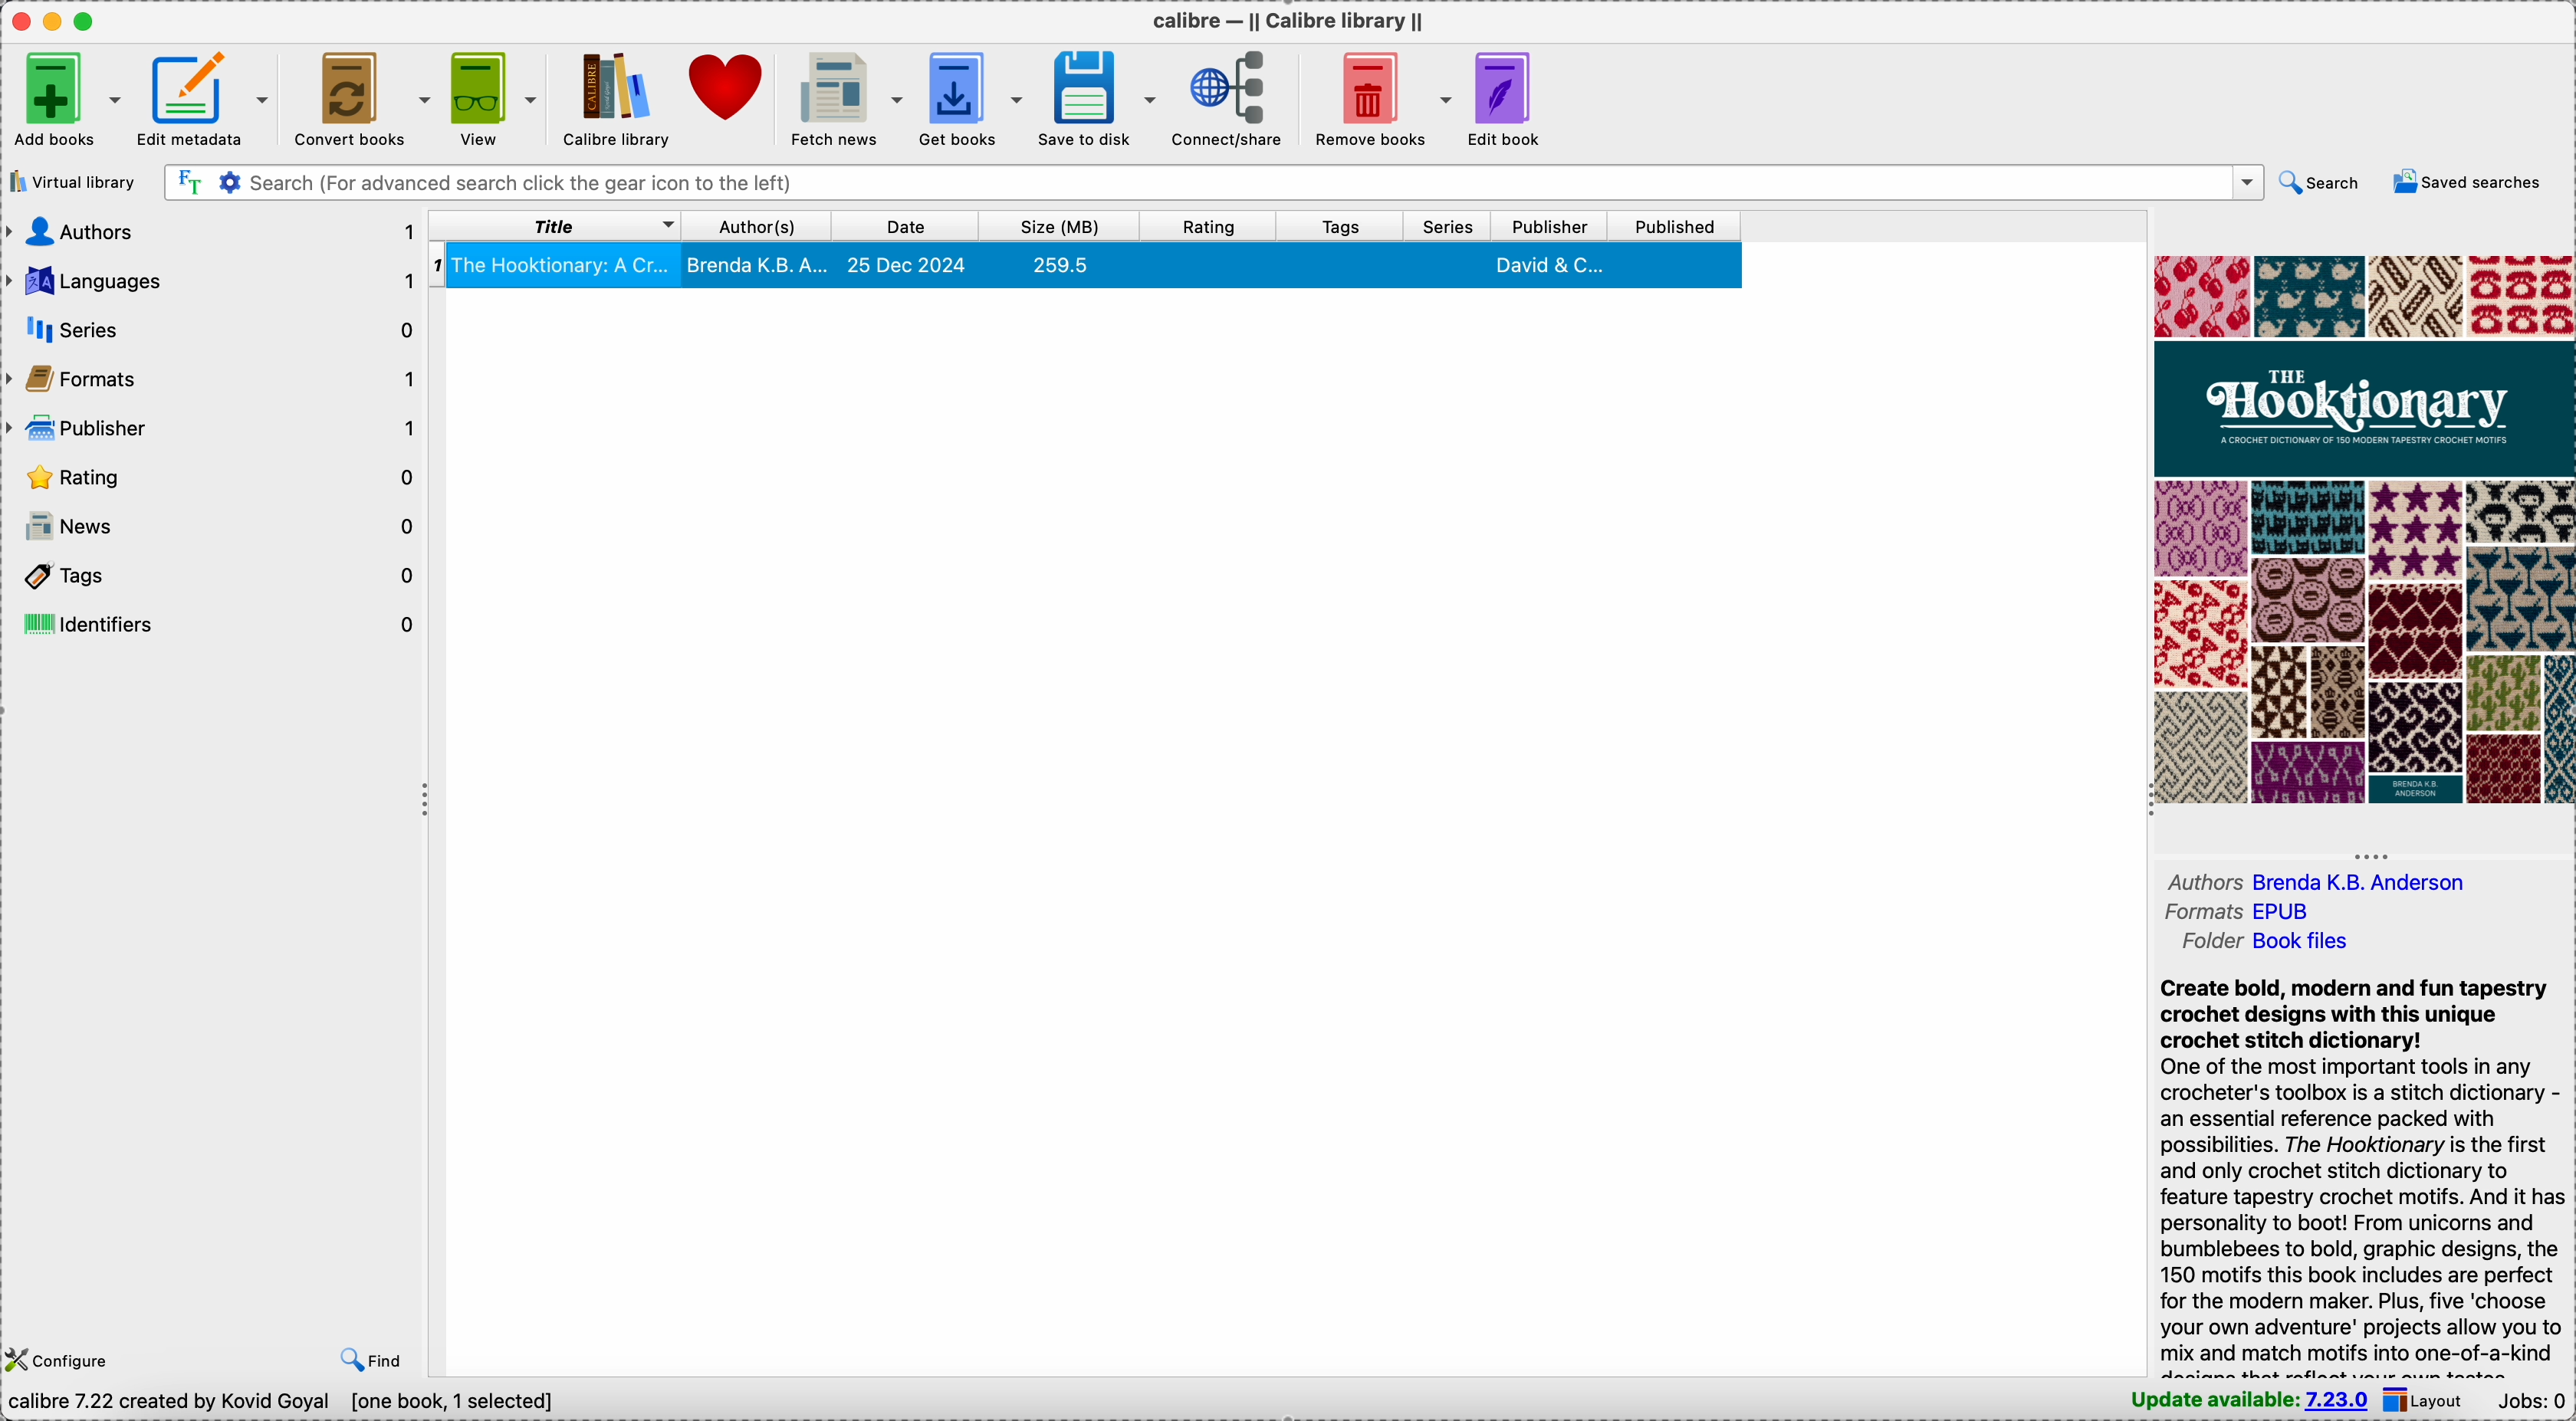 This screenshot has width=2576, height=1421. What do you see at coordinates (556, 226) in the screenshot?
I see `title` at bounding box center [556, 226].